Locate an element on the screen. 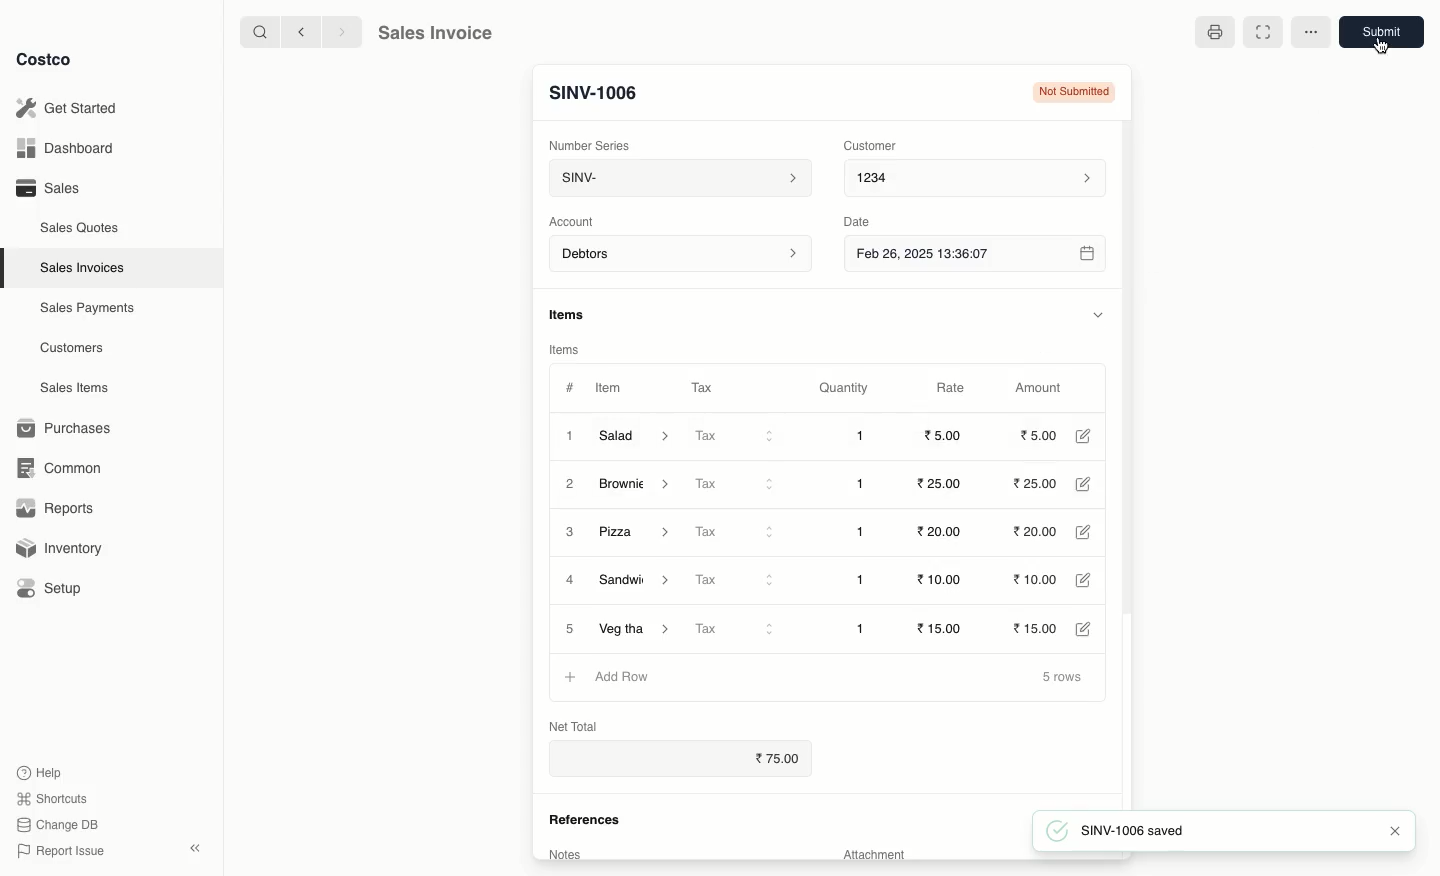 The height and width of the screenshot is (876, 1440). Item is located at coordinates (611, 390).